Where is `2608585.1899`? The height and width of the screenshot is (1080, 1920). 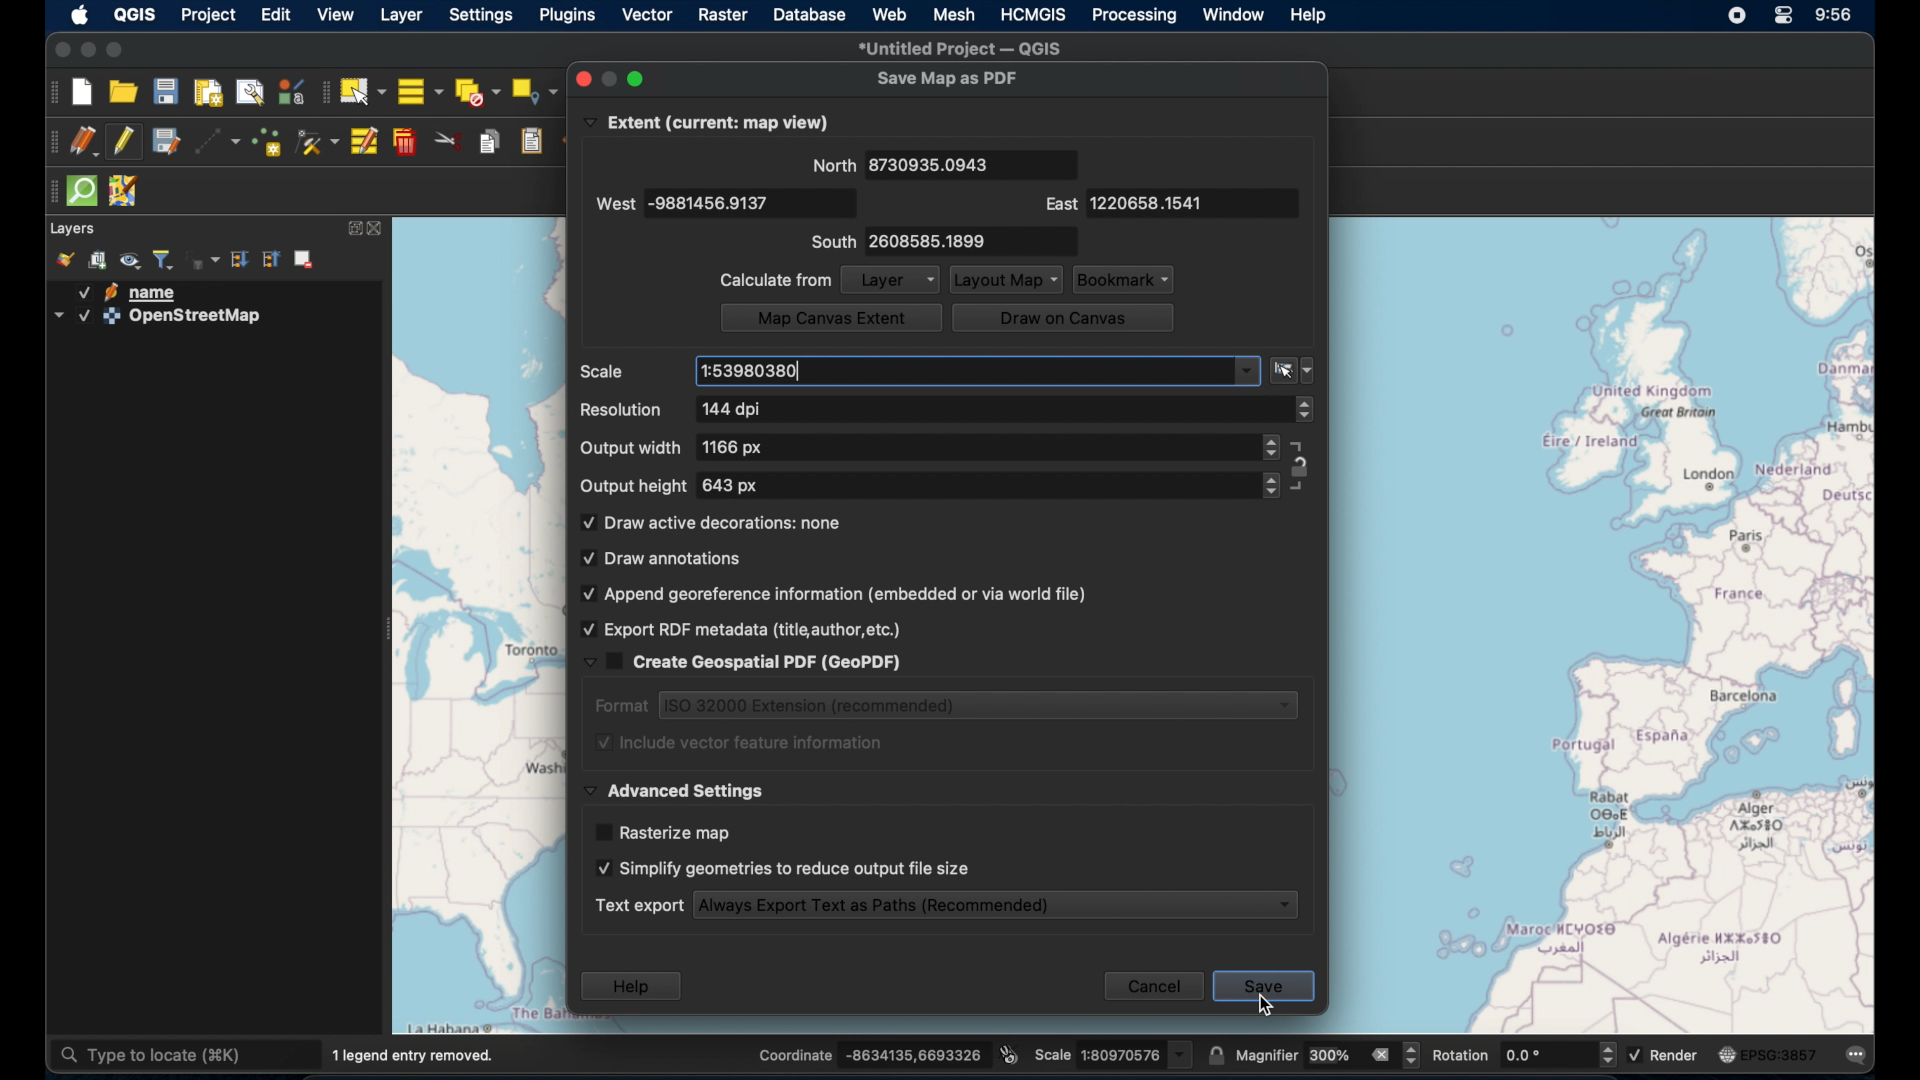 2608585.1899 is located at coordinates (930, 240).